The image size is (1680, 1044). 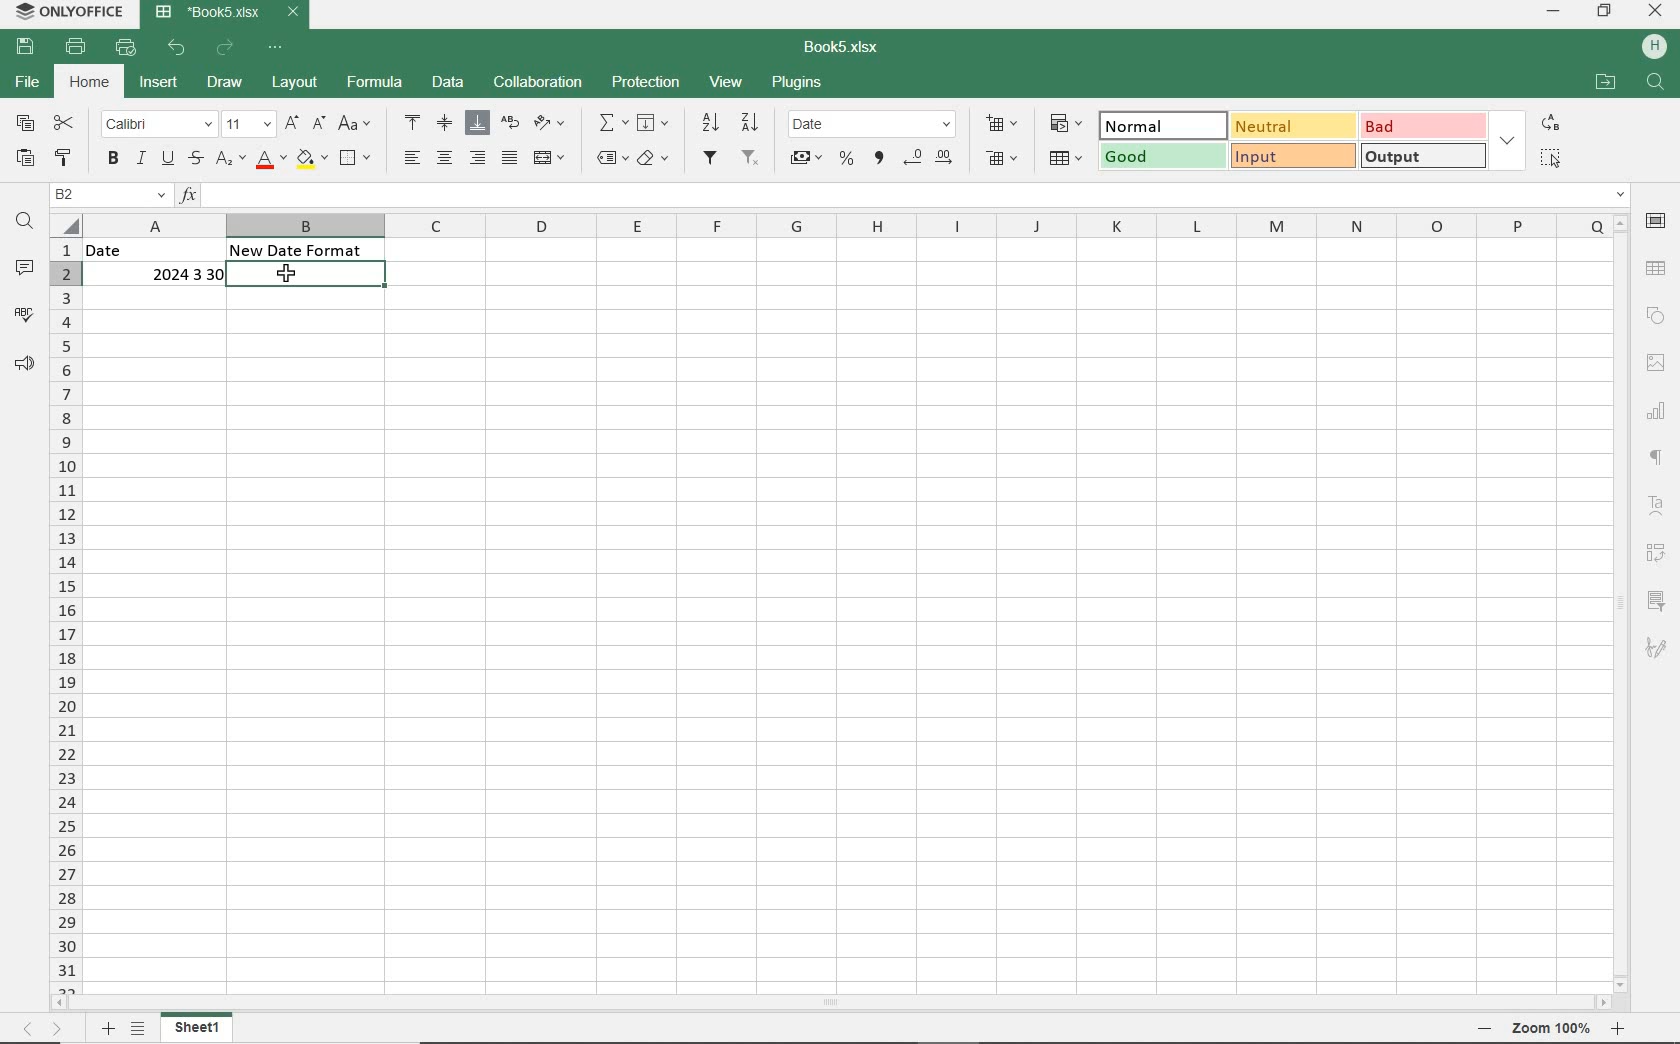 I want to click on SPELL CHECKING, so click(x=25, y=315).